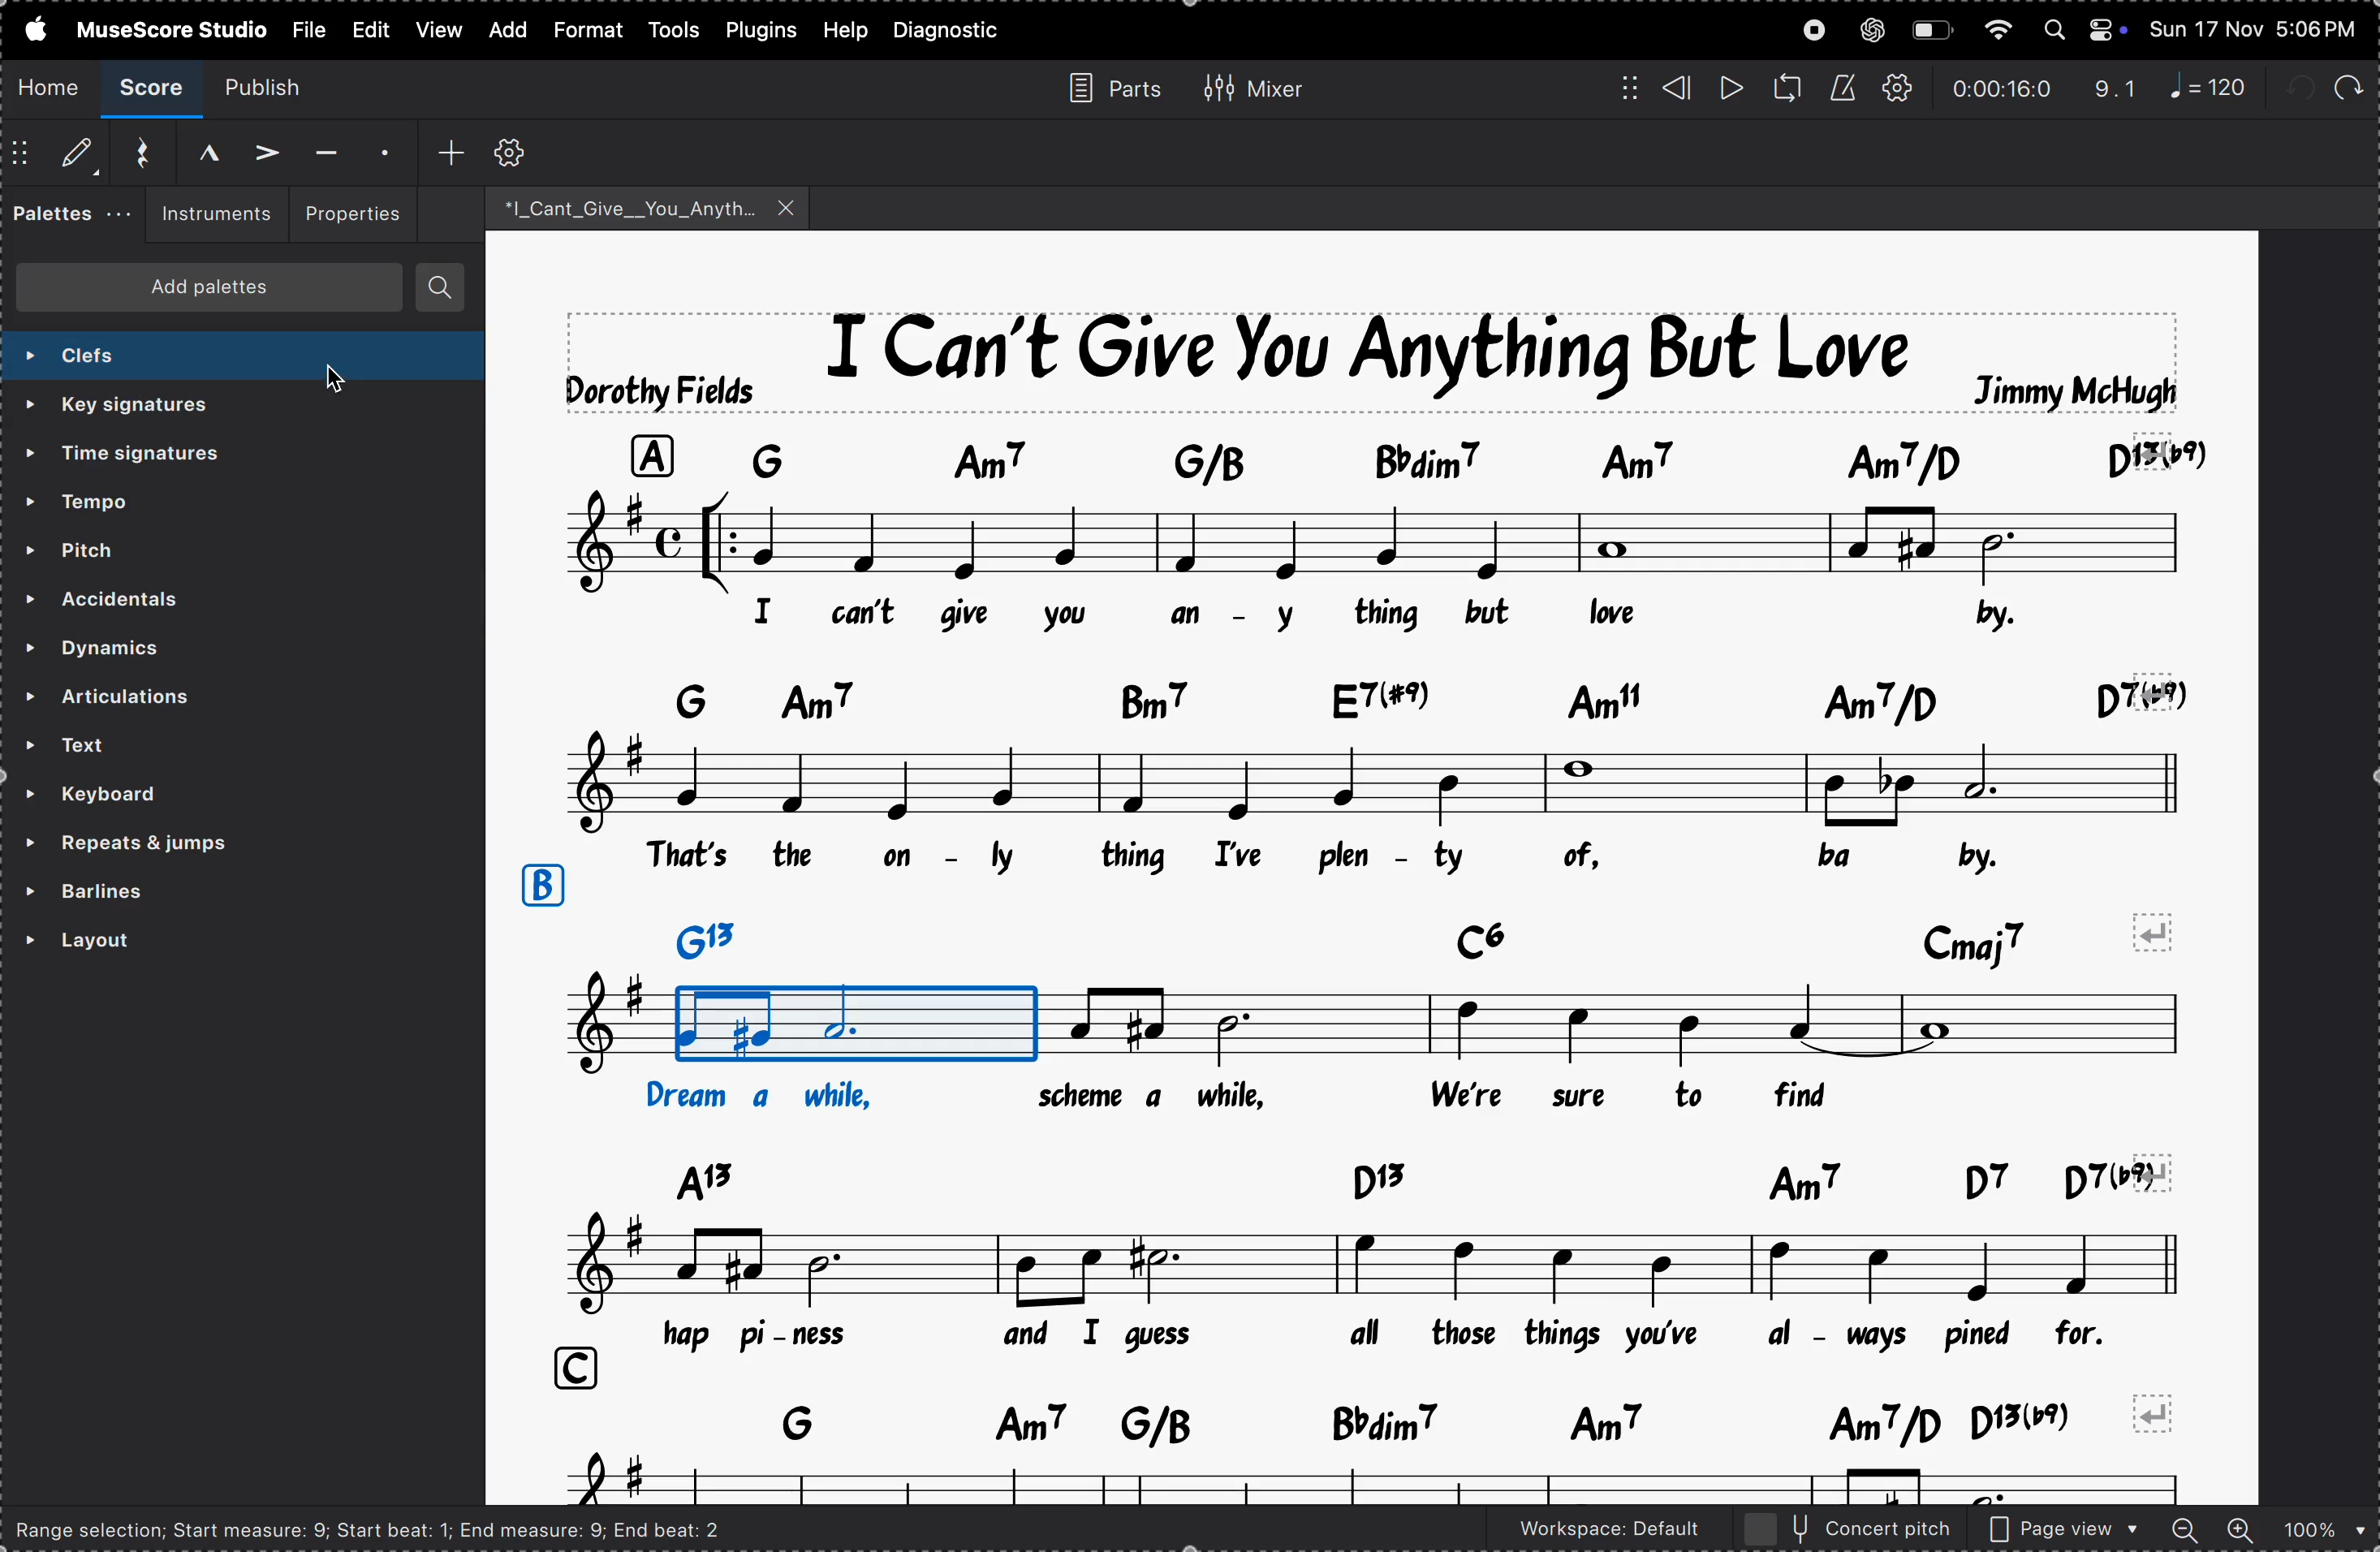  I want to click on key notes, so click(1430, 935).